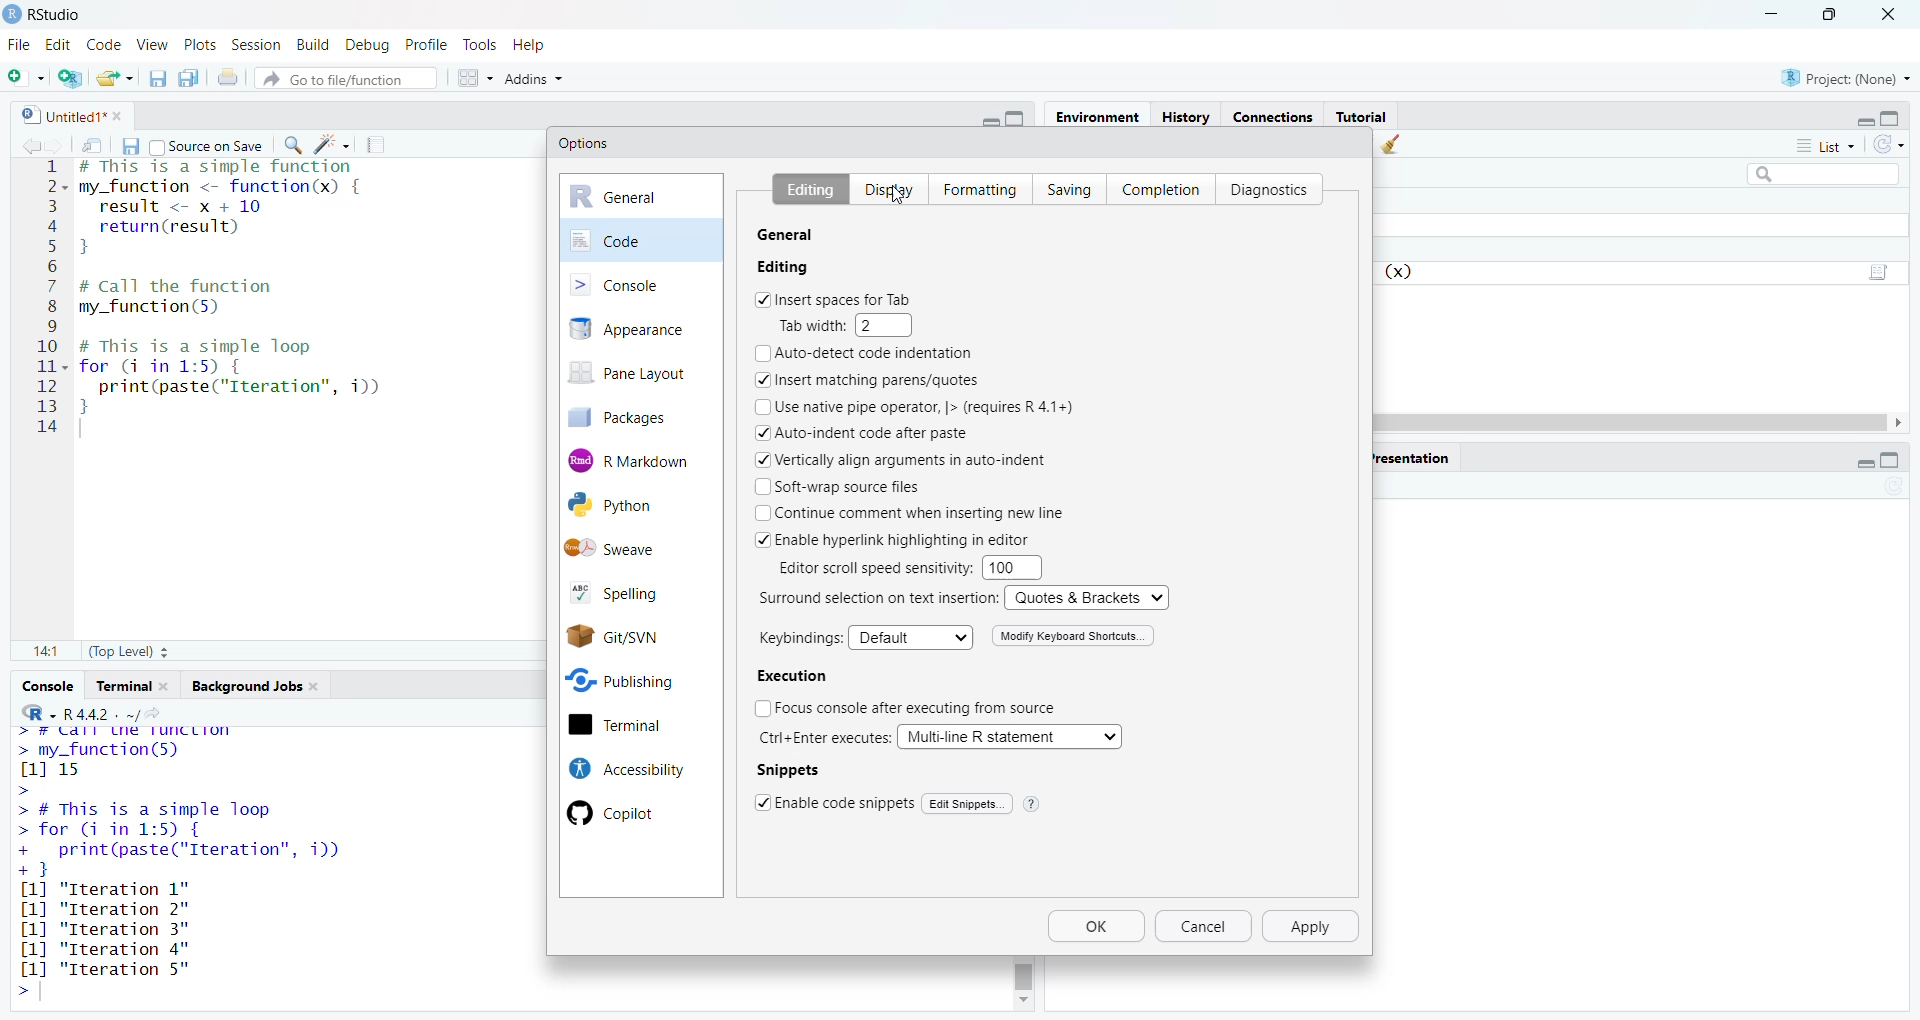  What do you see at coordinates (1030, 803) in the screenshot?
I see `help` at bounding box center [1030, 803].